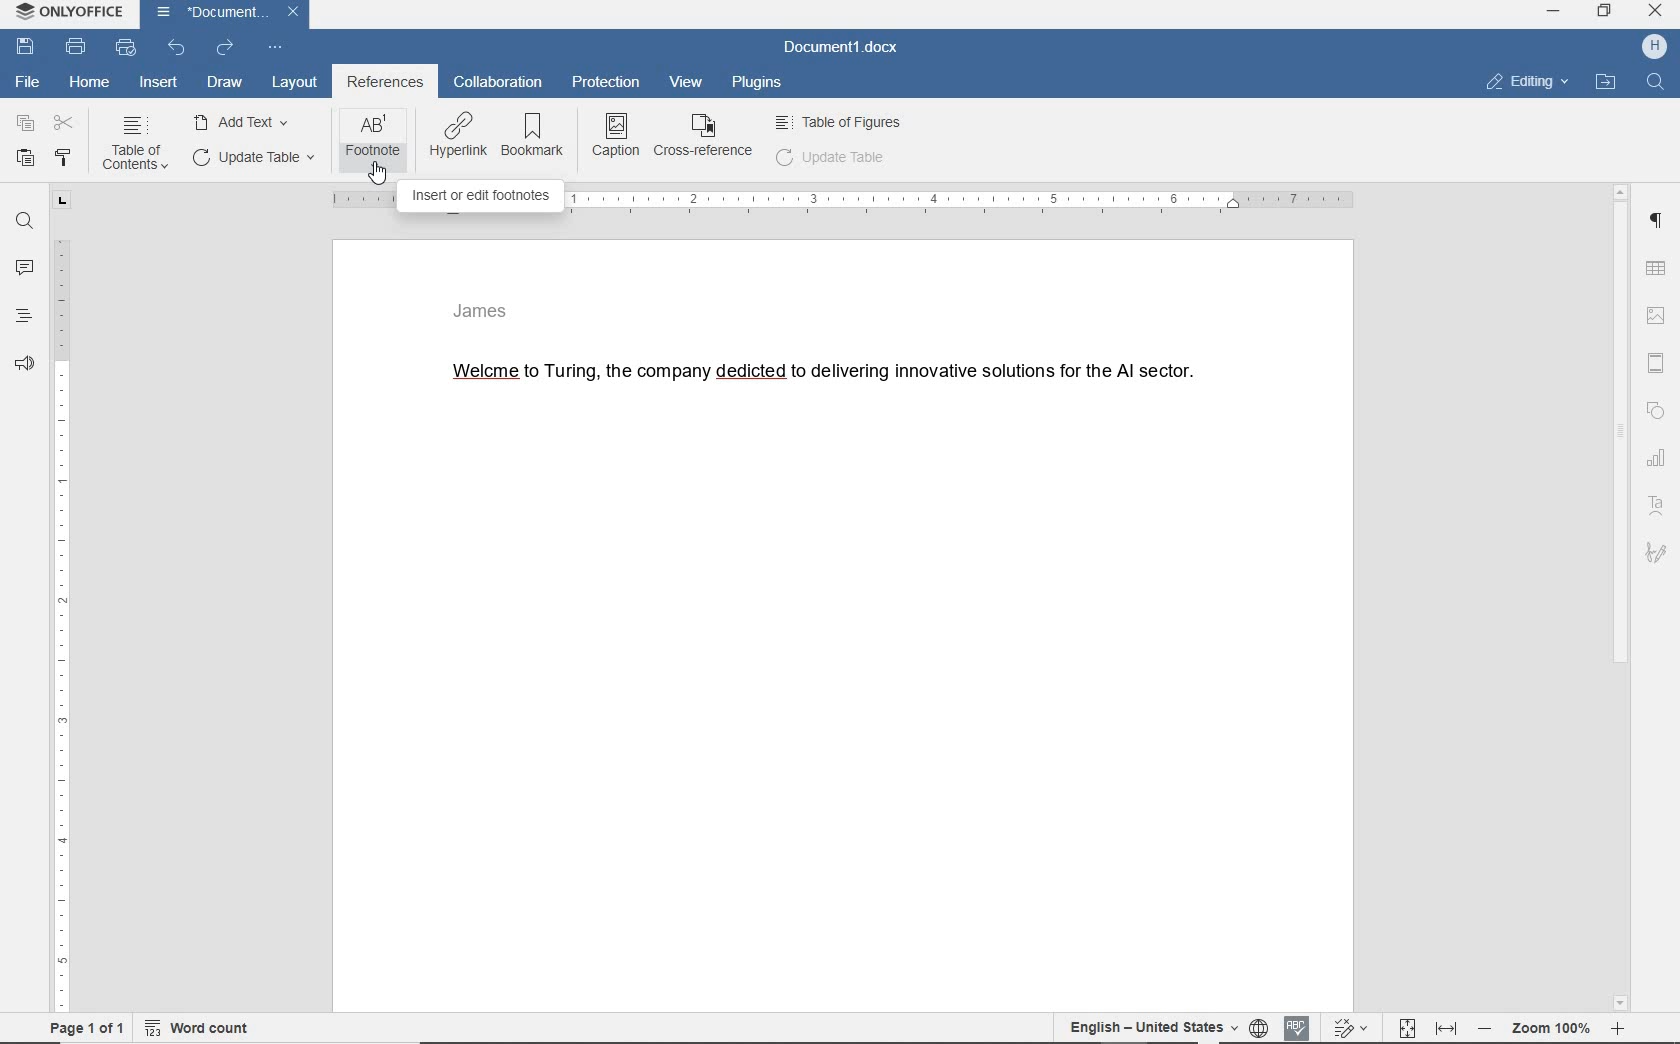 The height and width of the screenshot is (1044, 1680). I want to click on print, so click(77, 48).